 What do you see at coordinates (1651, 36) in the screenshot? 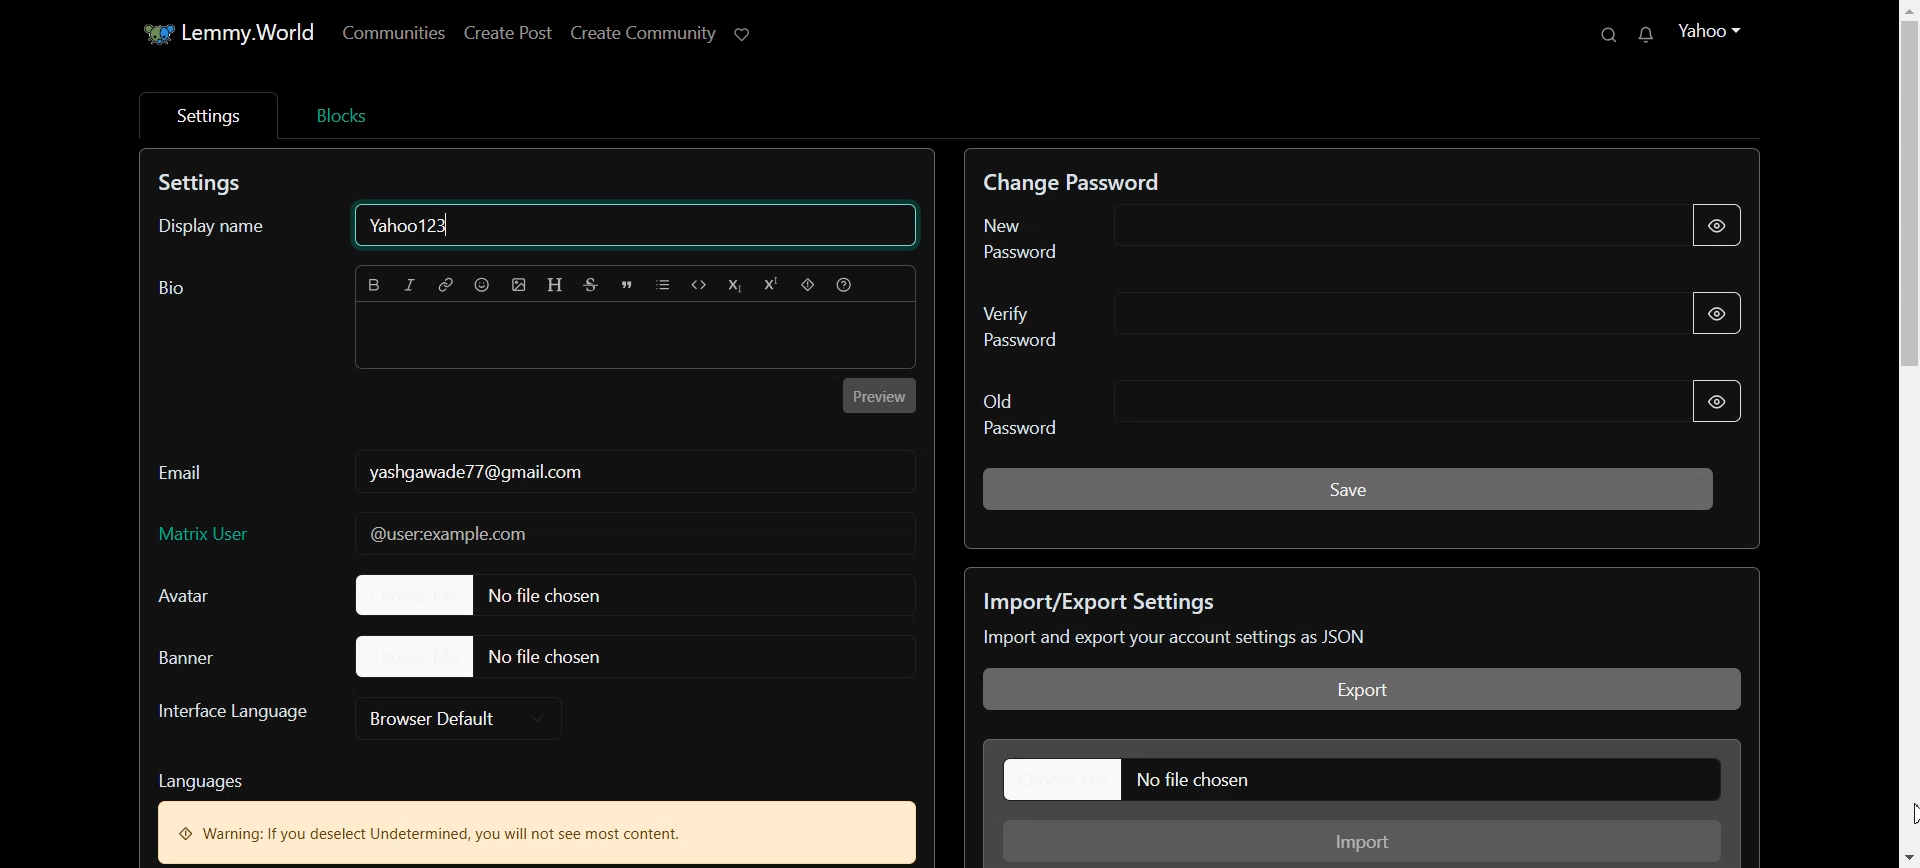
I see `` at bounding box center [1651, 36].